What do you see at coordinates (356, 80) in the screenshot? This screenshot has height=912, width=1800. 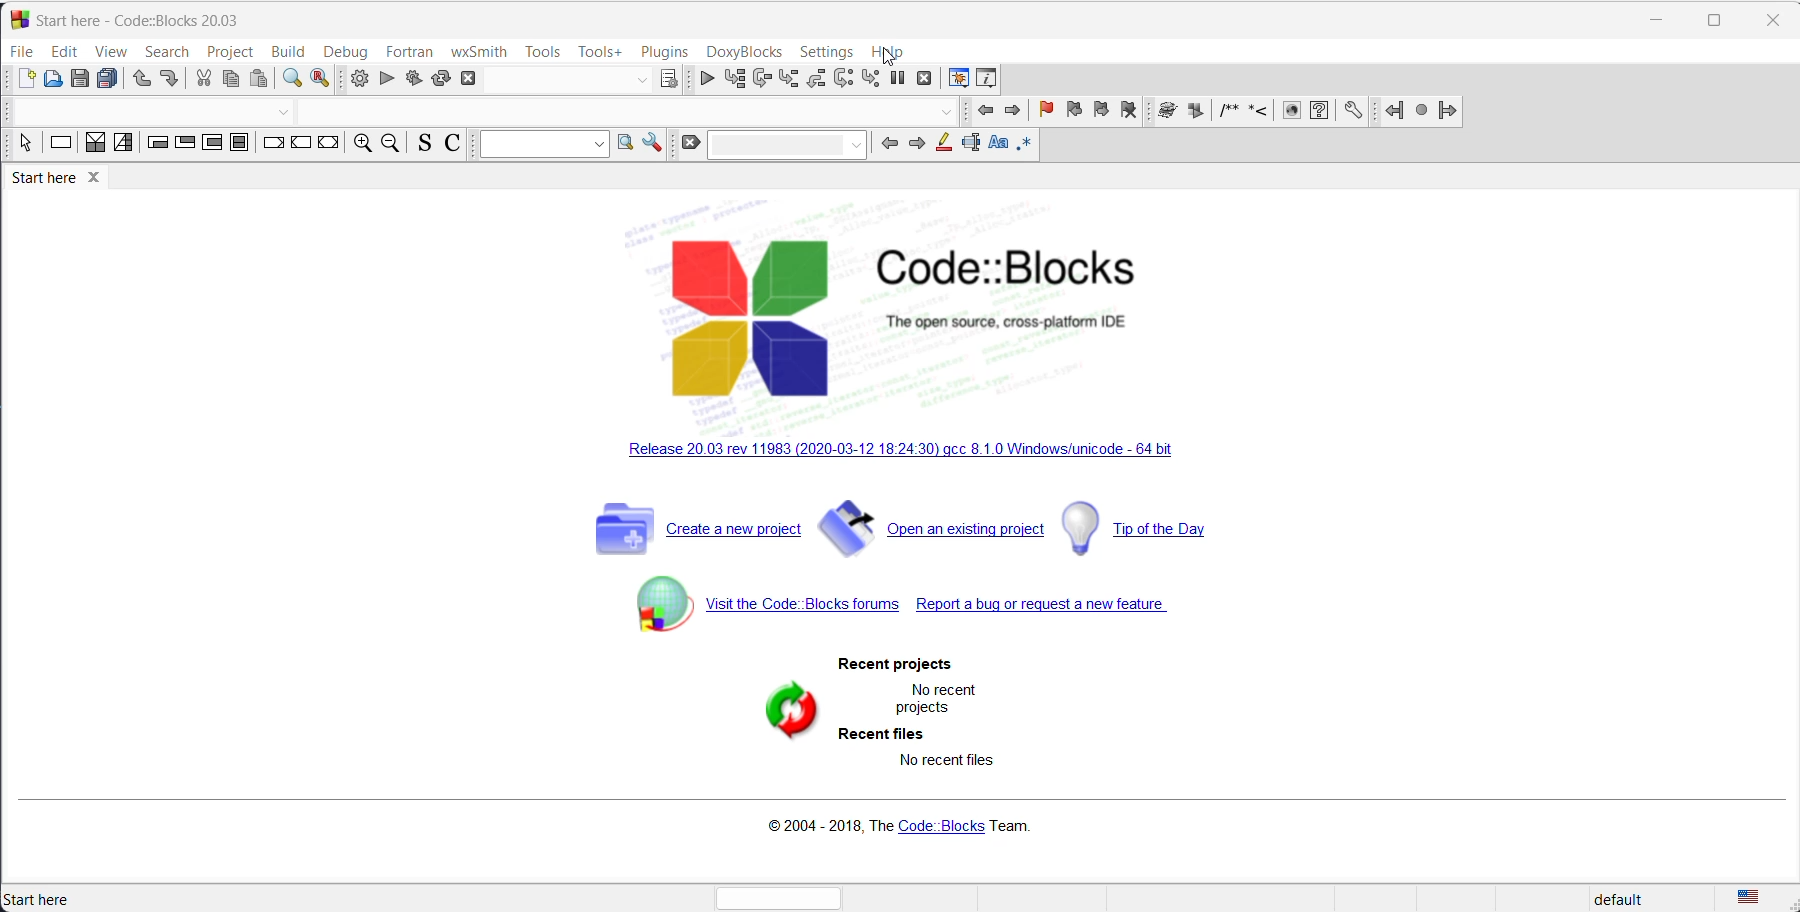 I see `build` at bounding box center [356, 80].